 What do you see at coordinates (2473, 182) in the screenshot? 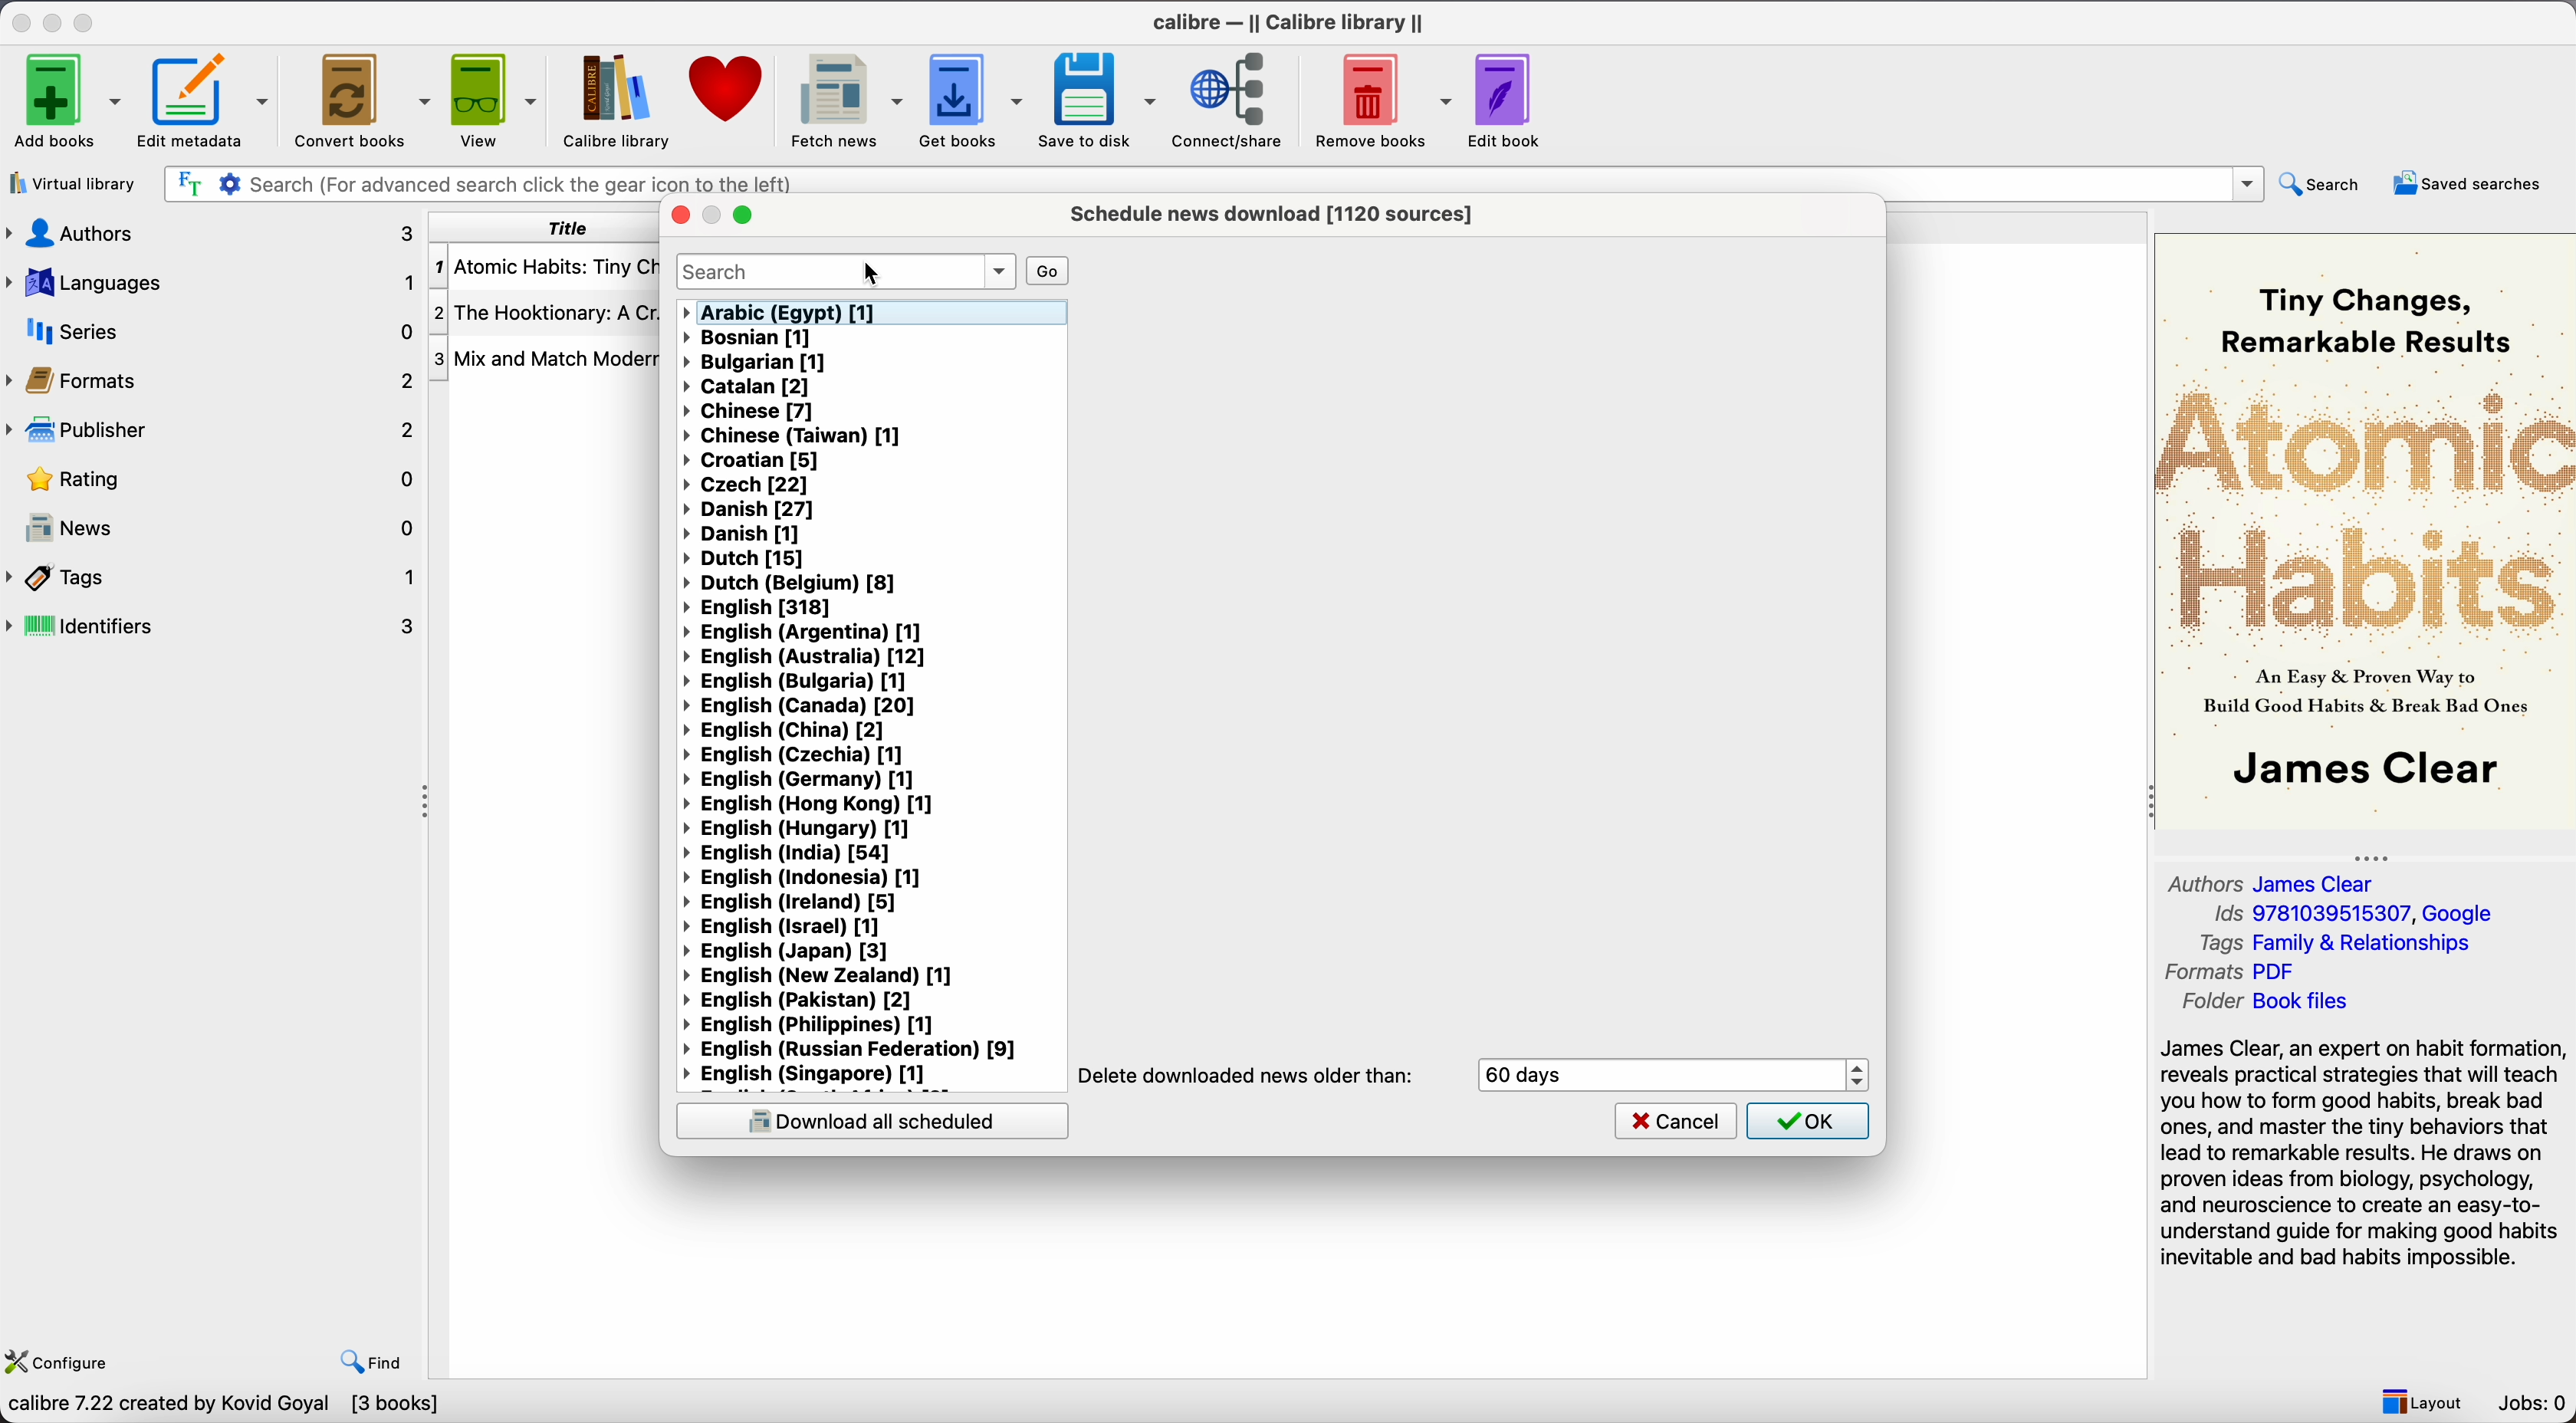
I see `saved searches` at bounding box center [2473, 182].